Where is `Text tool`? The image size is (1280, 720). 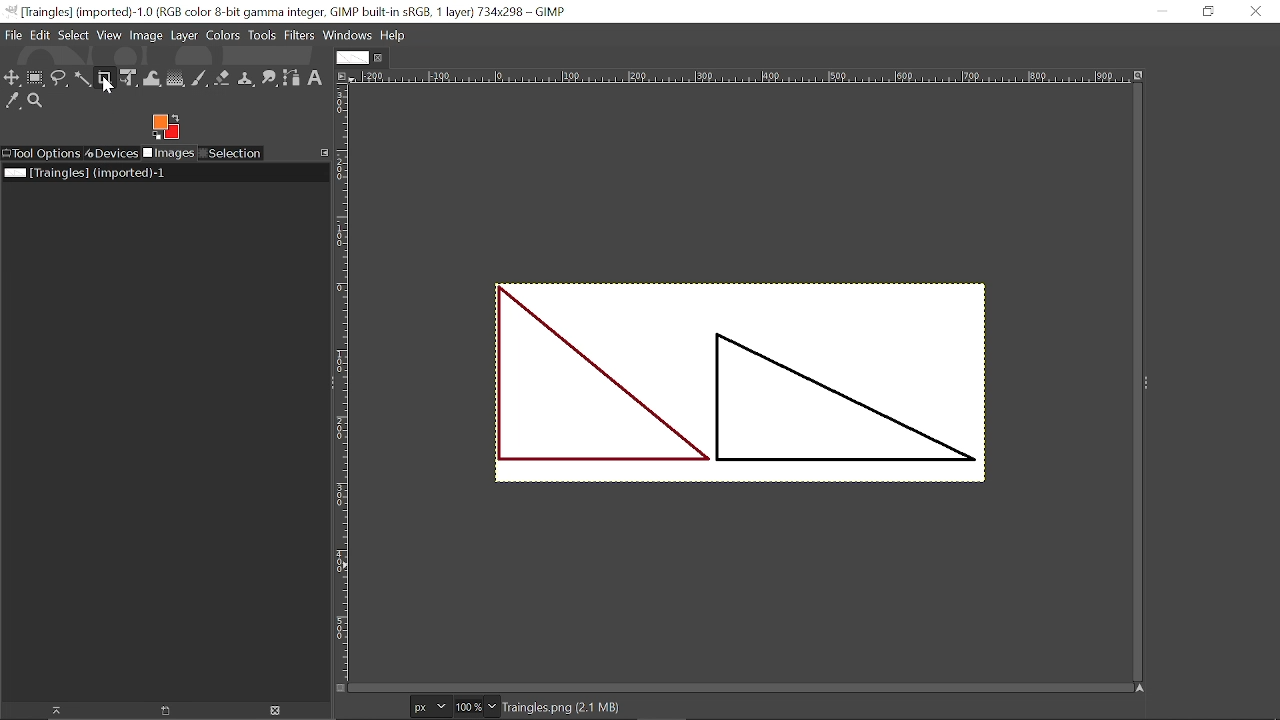 Text tool is located at coordinates (1148, 263).